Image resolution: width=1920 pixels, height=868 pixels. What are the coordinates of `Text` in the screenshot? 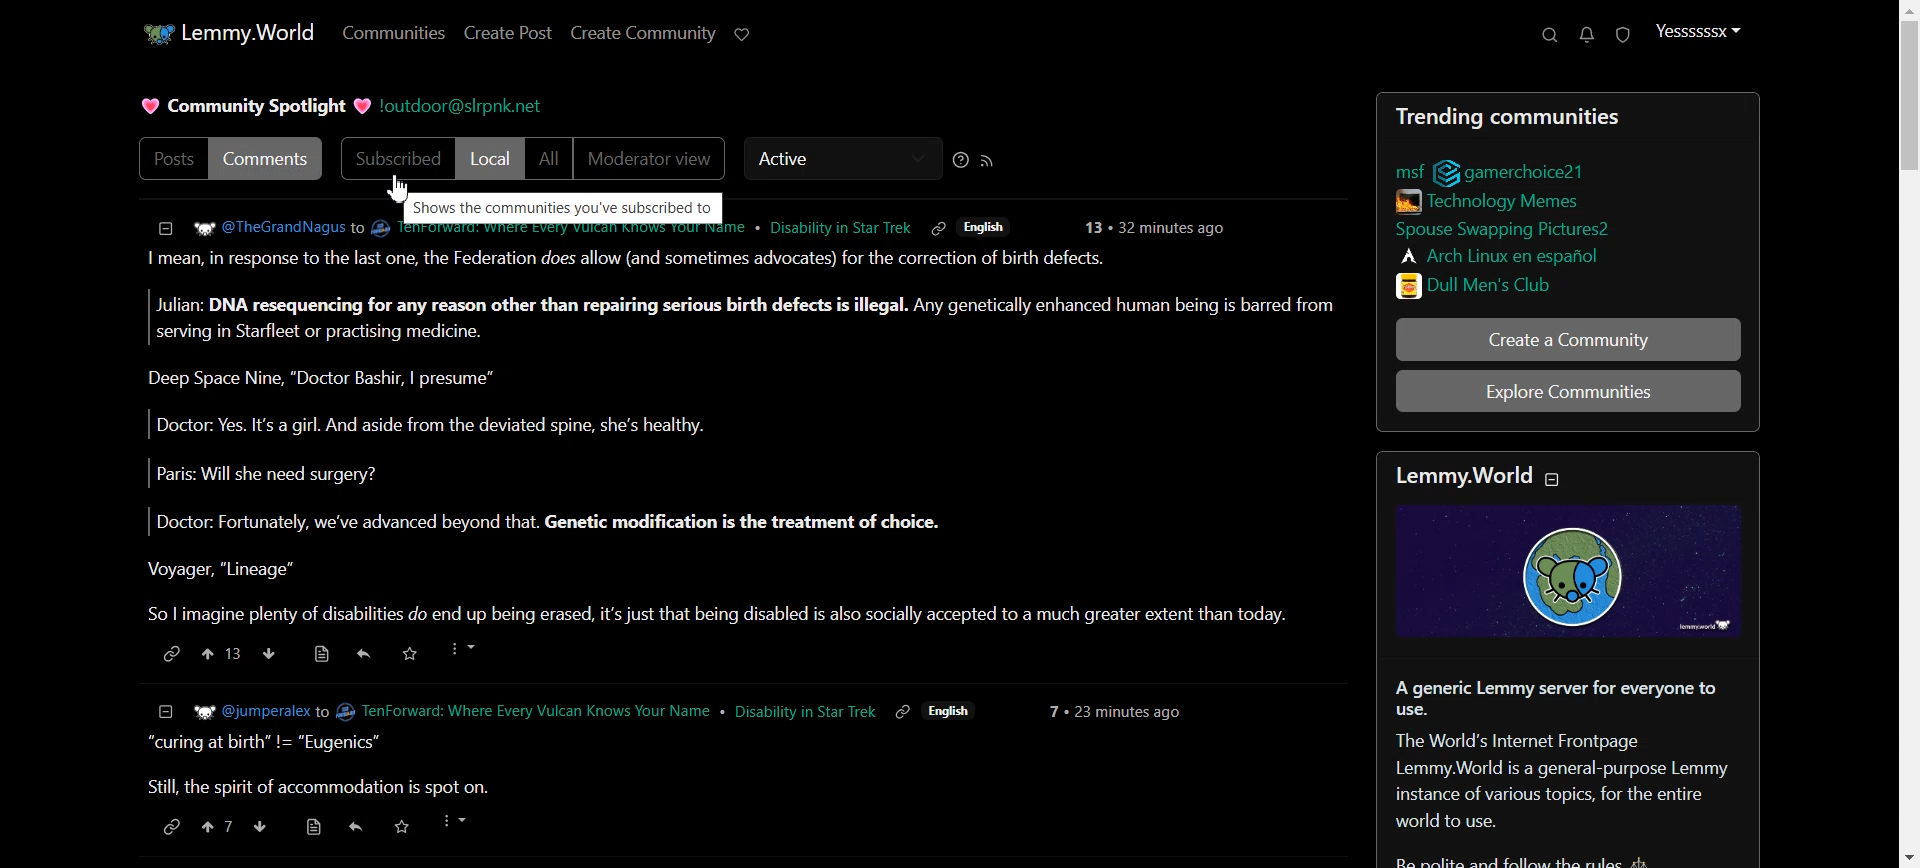 It's located at (1570, 771).